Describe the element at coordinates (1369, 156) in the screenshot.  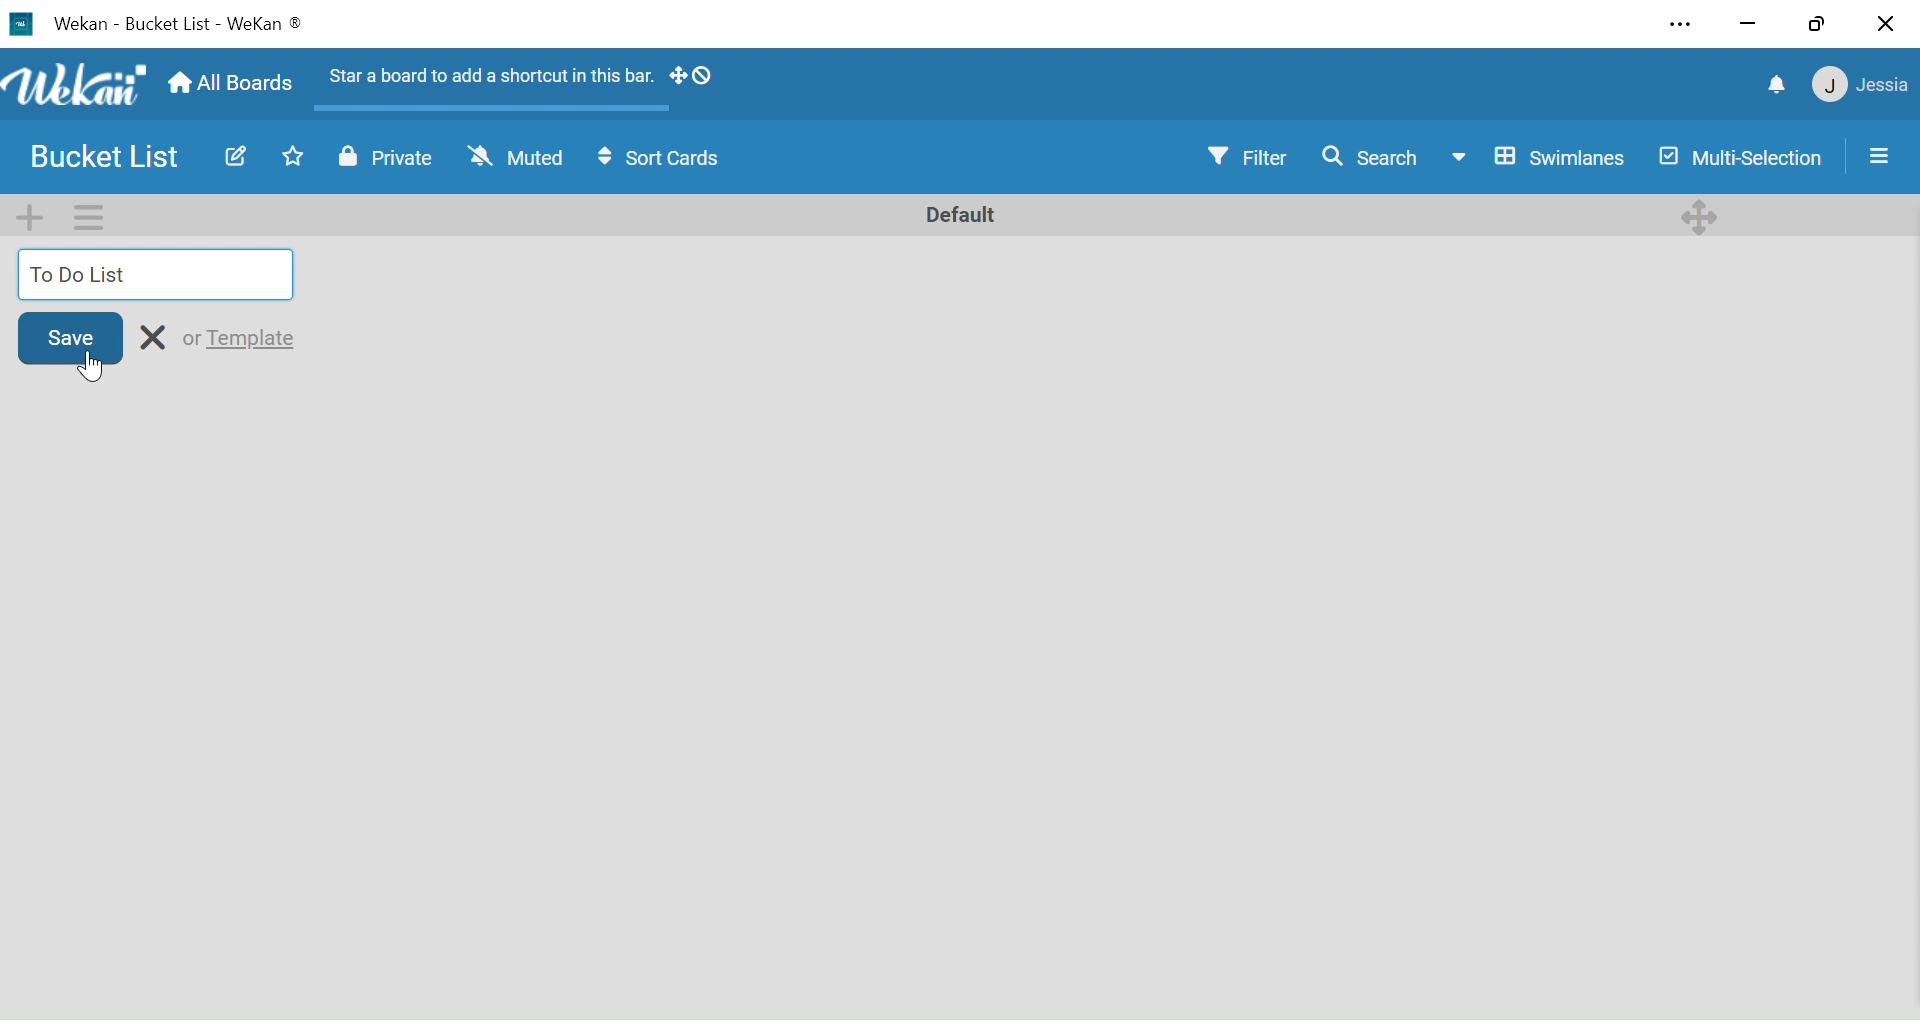
I see `Search` at that location.